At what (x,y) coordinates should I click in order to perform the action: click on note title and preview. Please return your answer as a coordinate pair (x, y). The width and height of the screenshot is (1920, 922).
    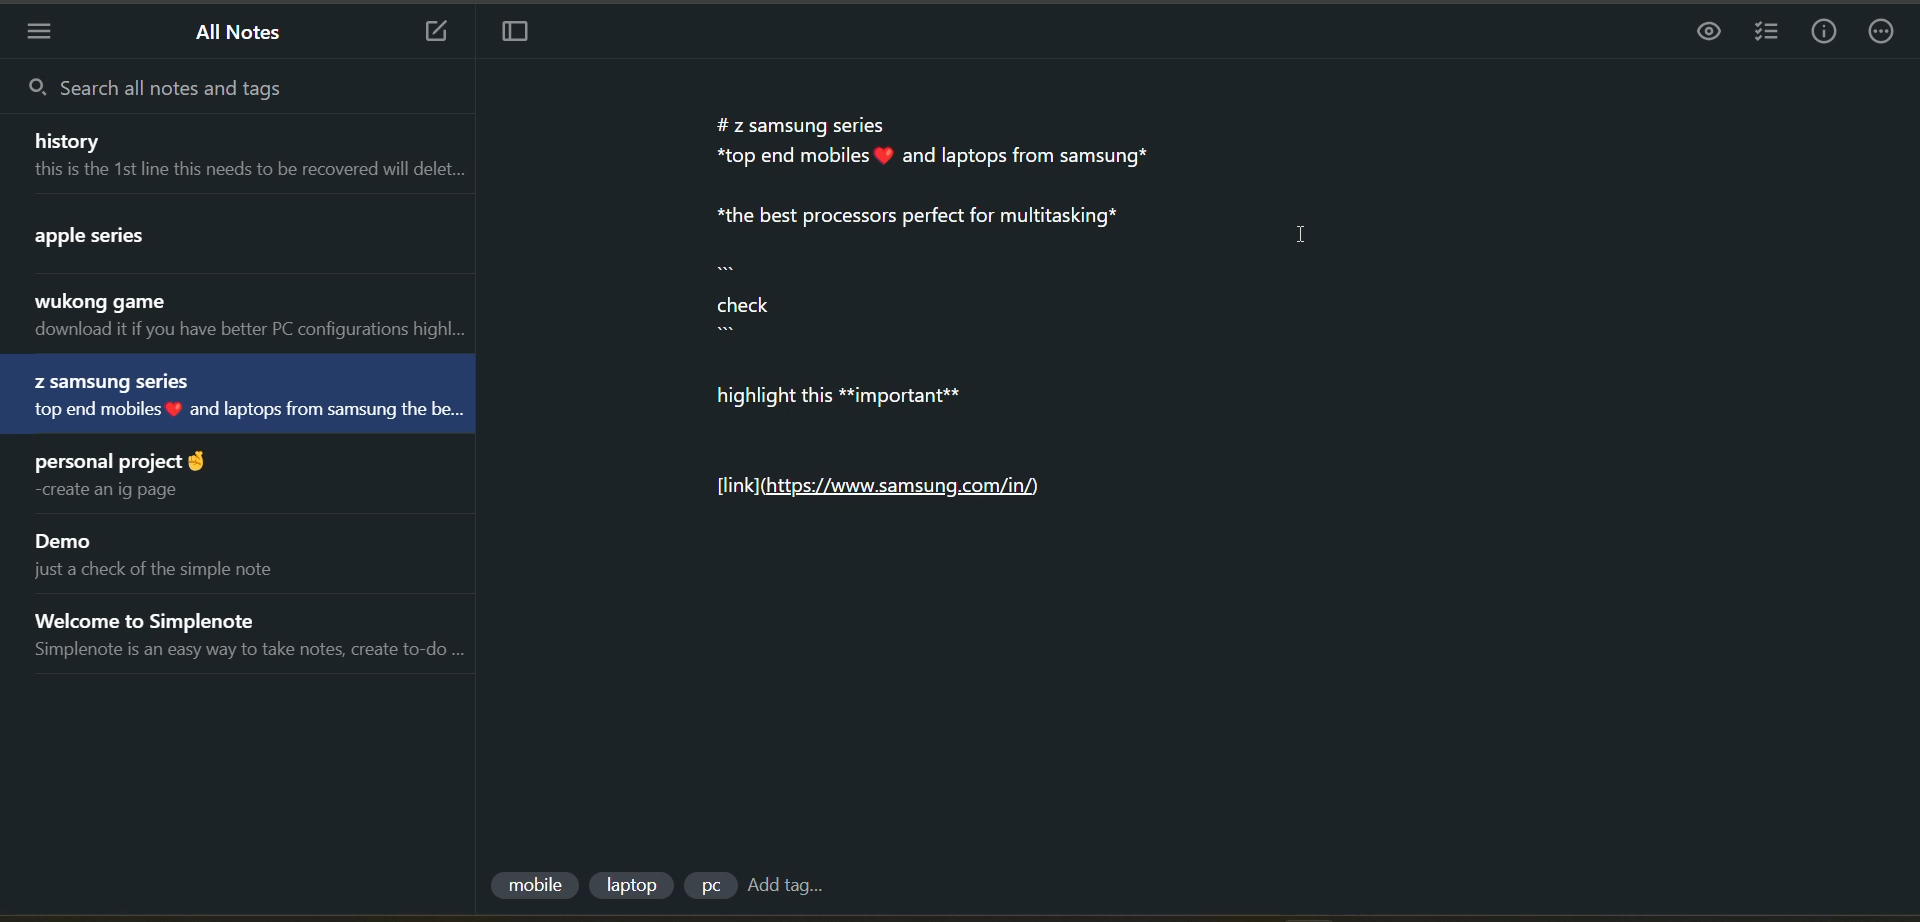
    Looking at the image, I should click on (130, 478).